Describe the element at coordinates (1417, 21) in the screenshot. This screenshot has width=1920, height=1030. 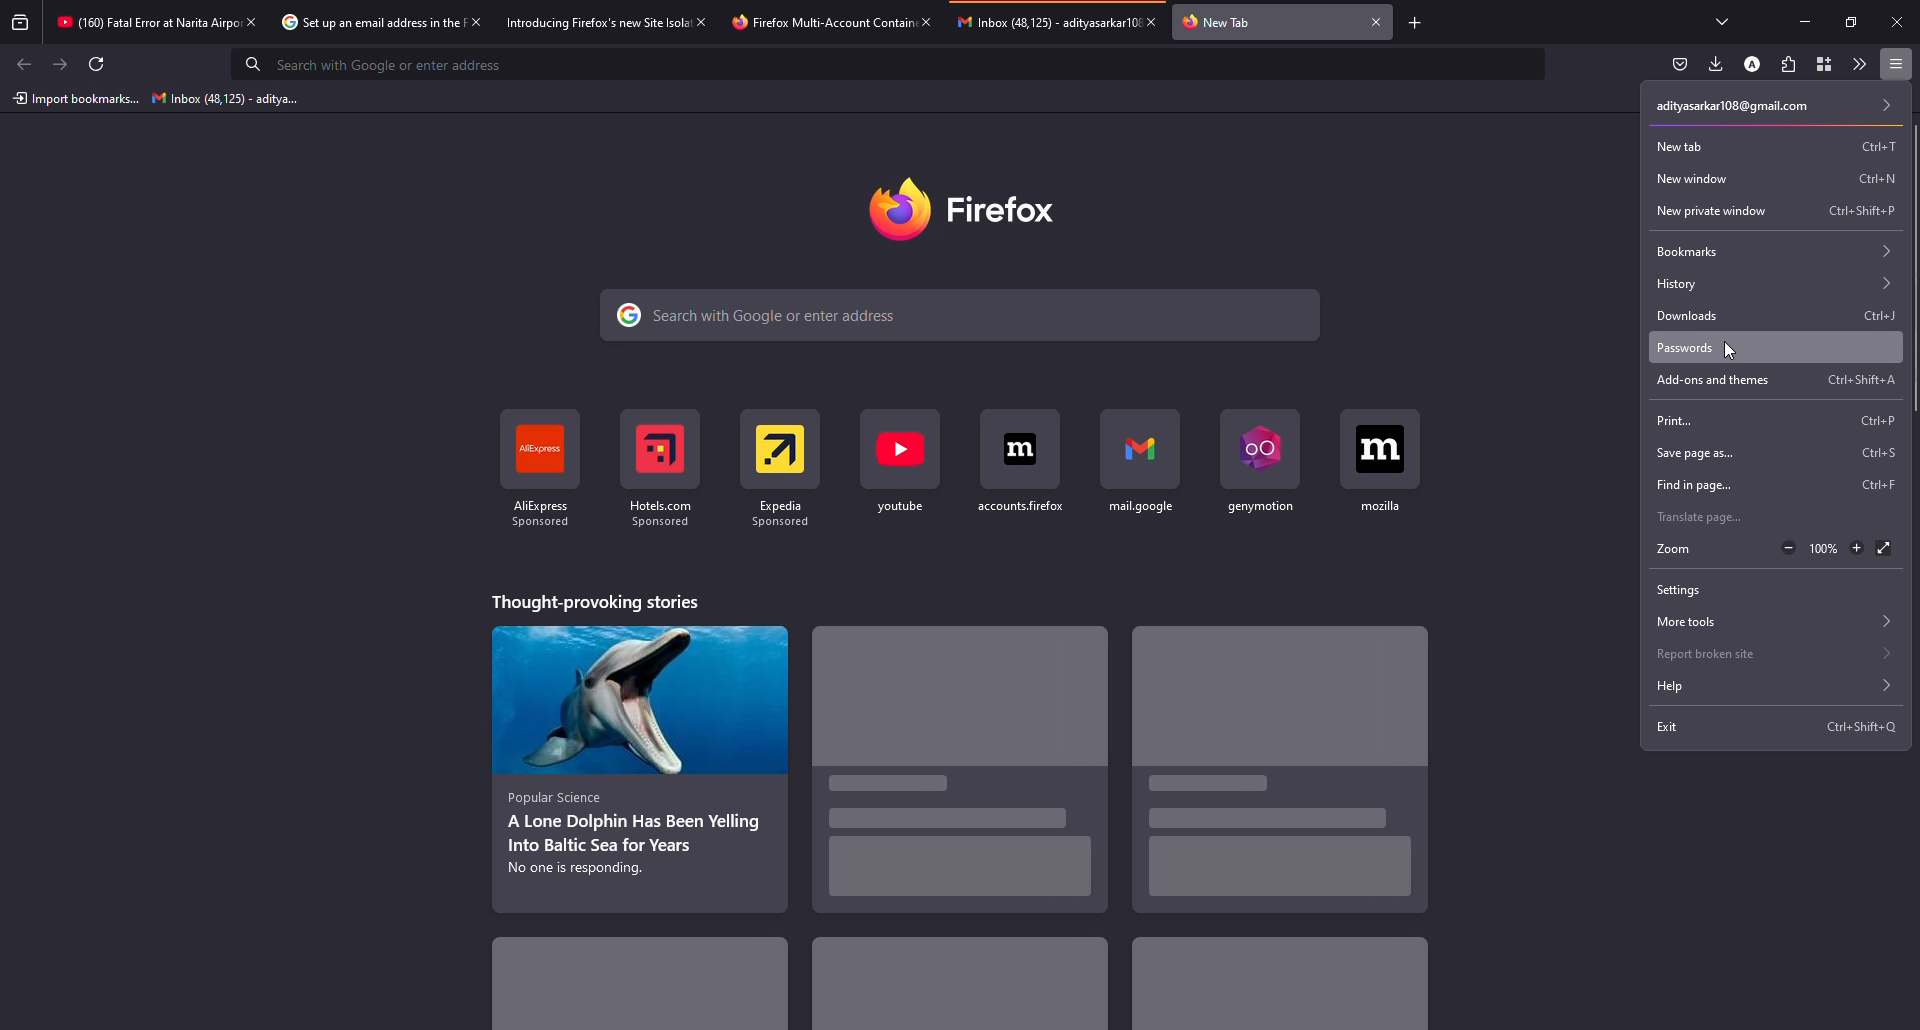
I see `add tab` at that location.